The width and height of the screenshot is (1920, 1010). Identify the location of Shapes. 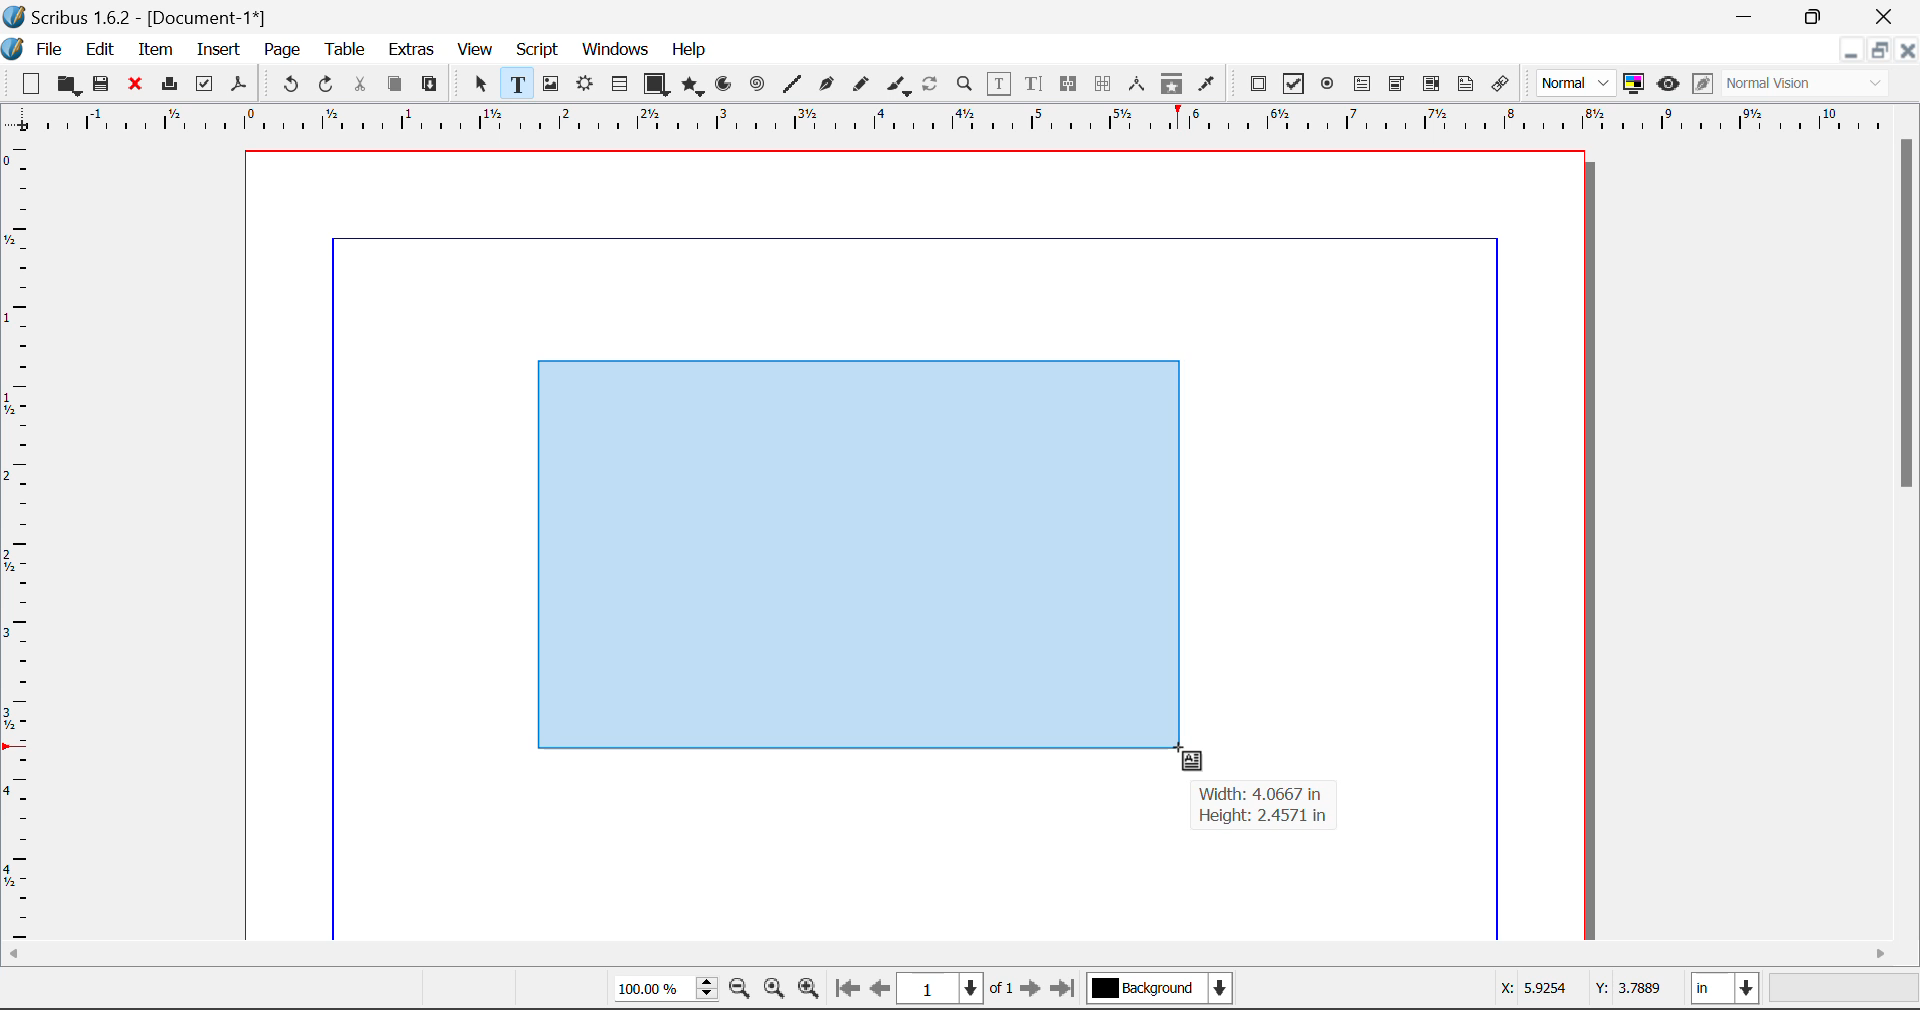
(656, 83).